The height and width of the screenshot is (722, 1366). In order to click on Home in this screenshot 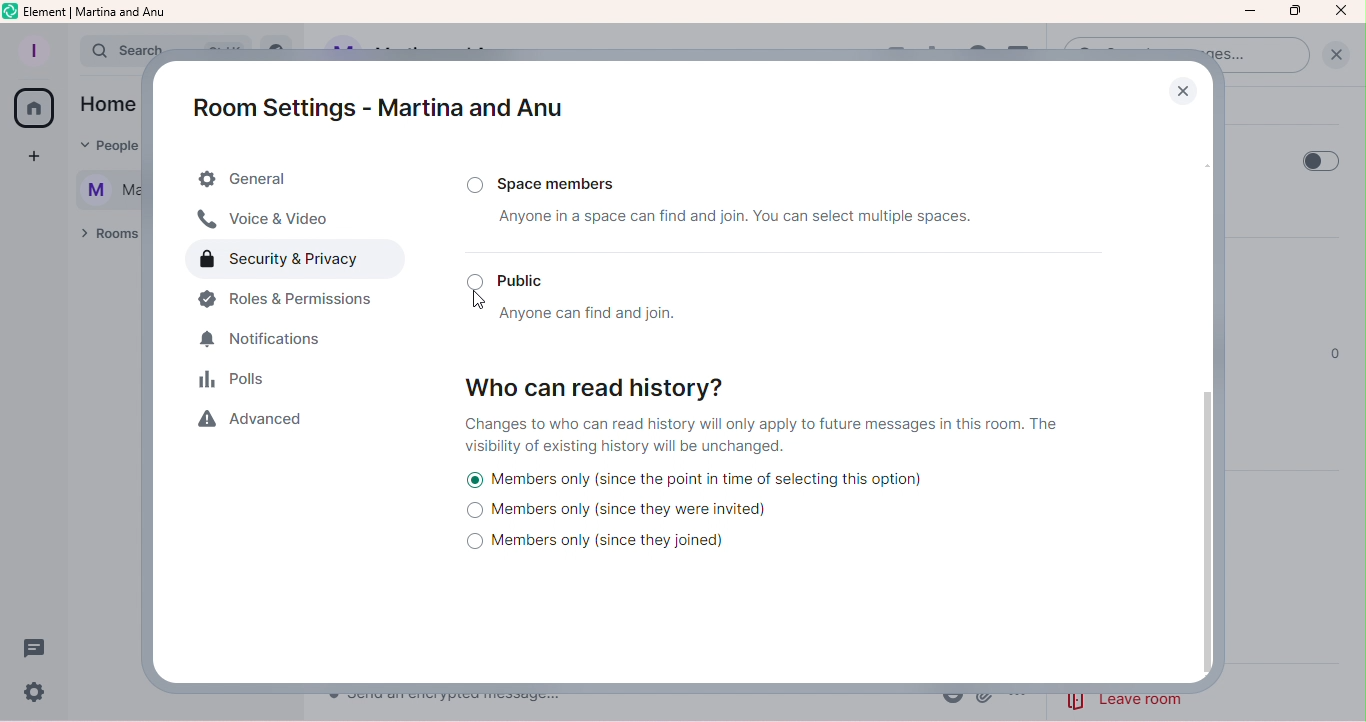, I will do `click(33, 109)`.